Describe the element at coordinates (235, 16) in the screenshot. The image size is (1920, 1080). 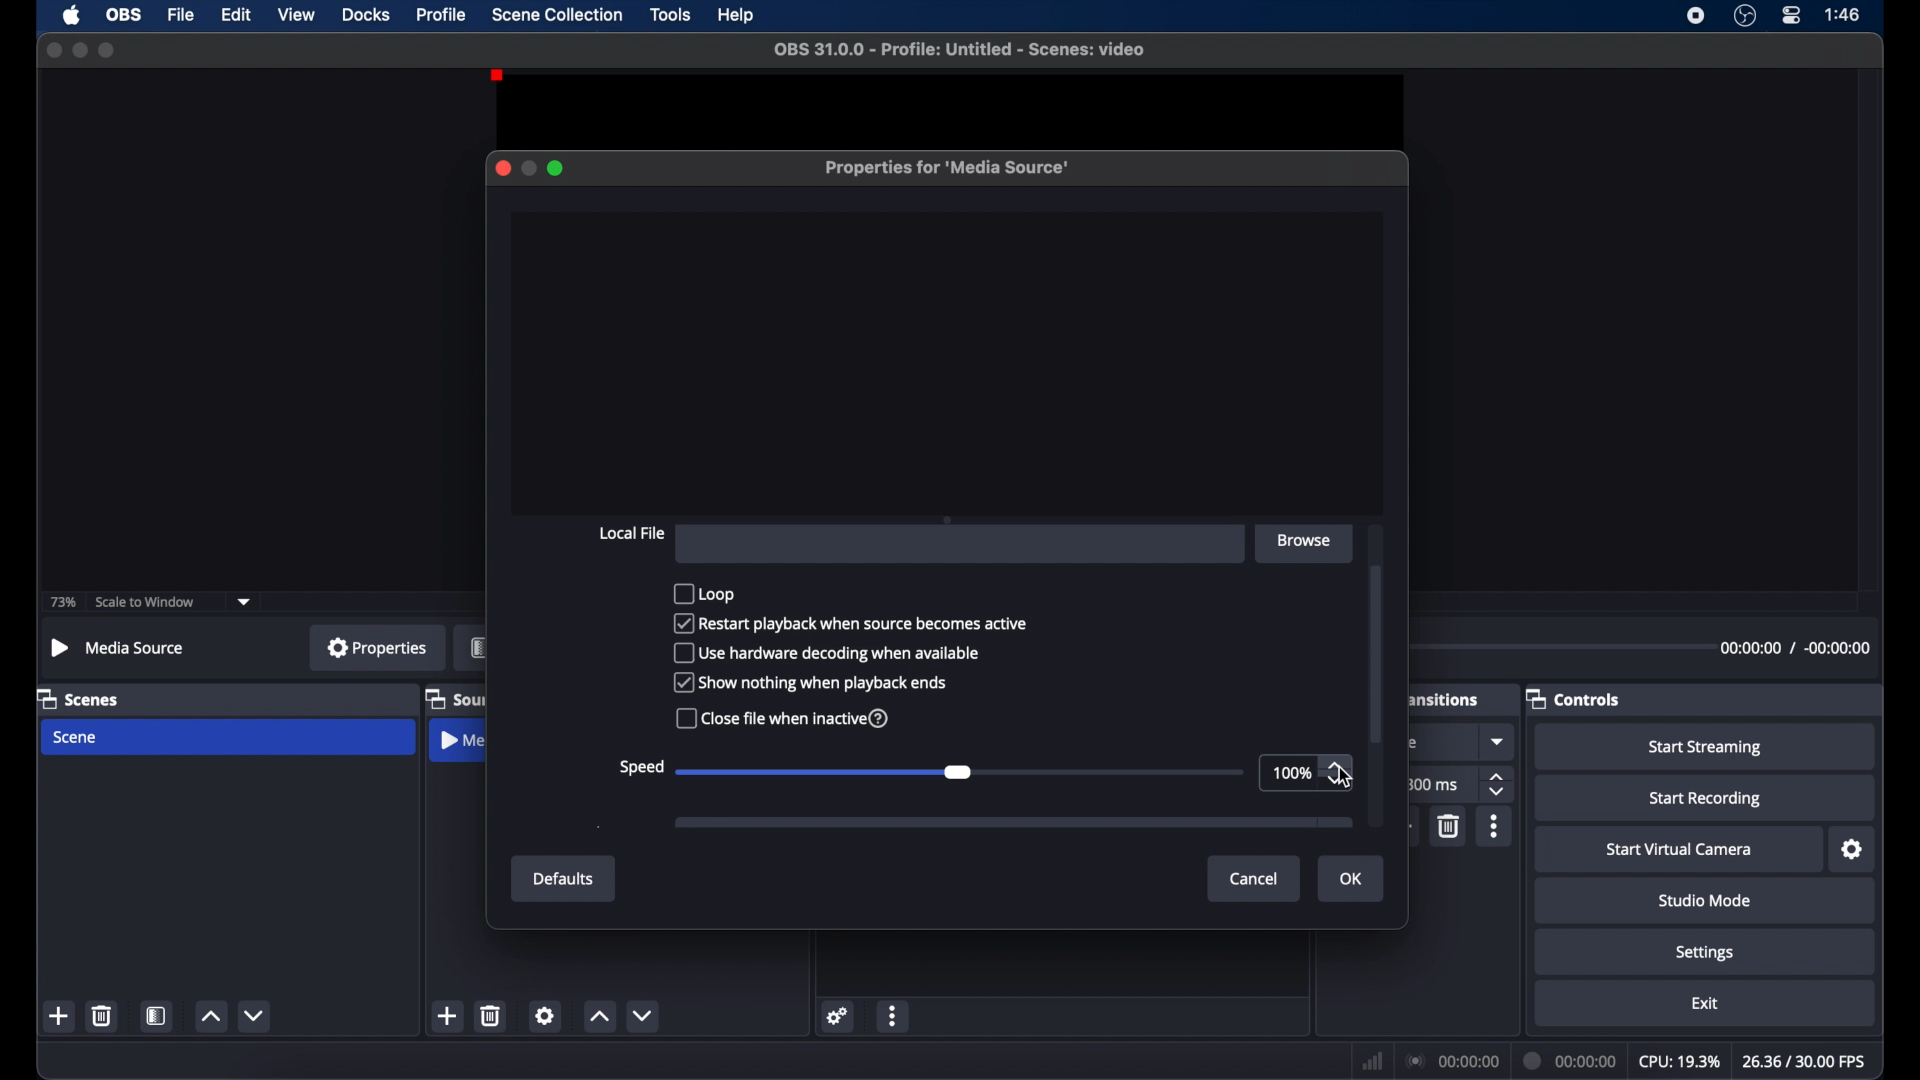
I see `edit` at that location.